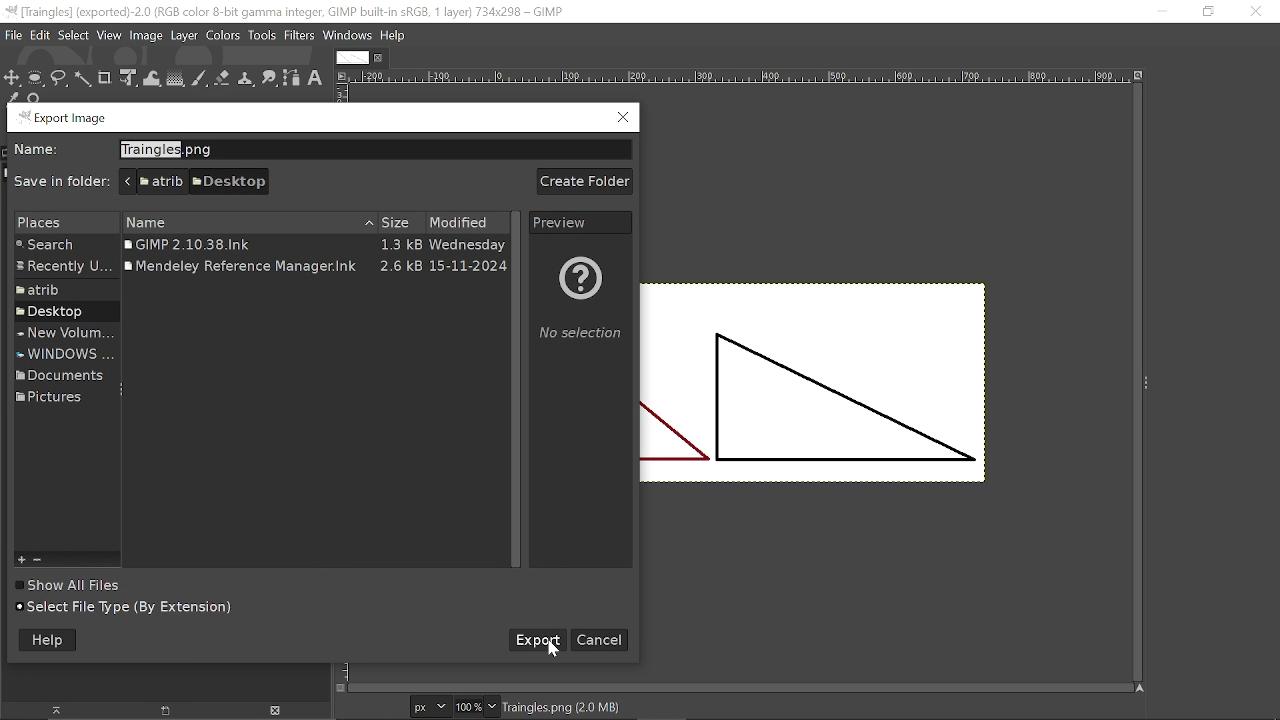 This screenshot has width=1280, height=720. Describe the element at coordinates (58, 313) in the screenshot. I see `folder` at that location.